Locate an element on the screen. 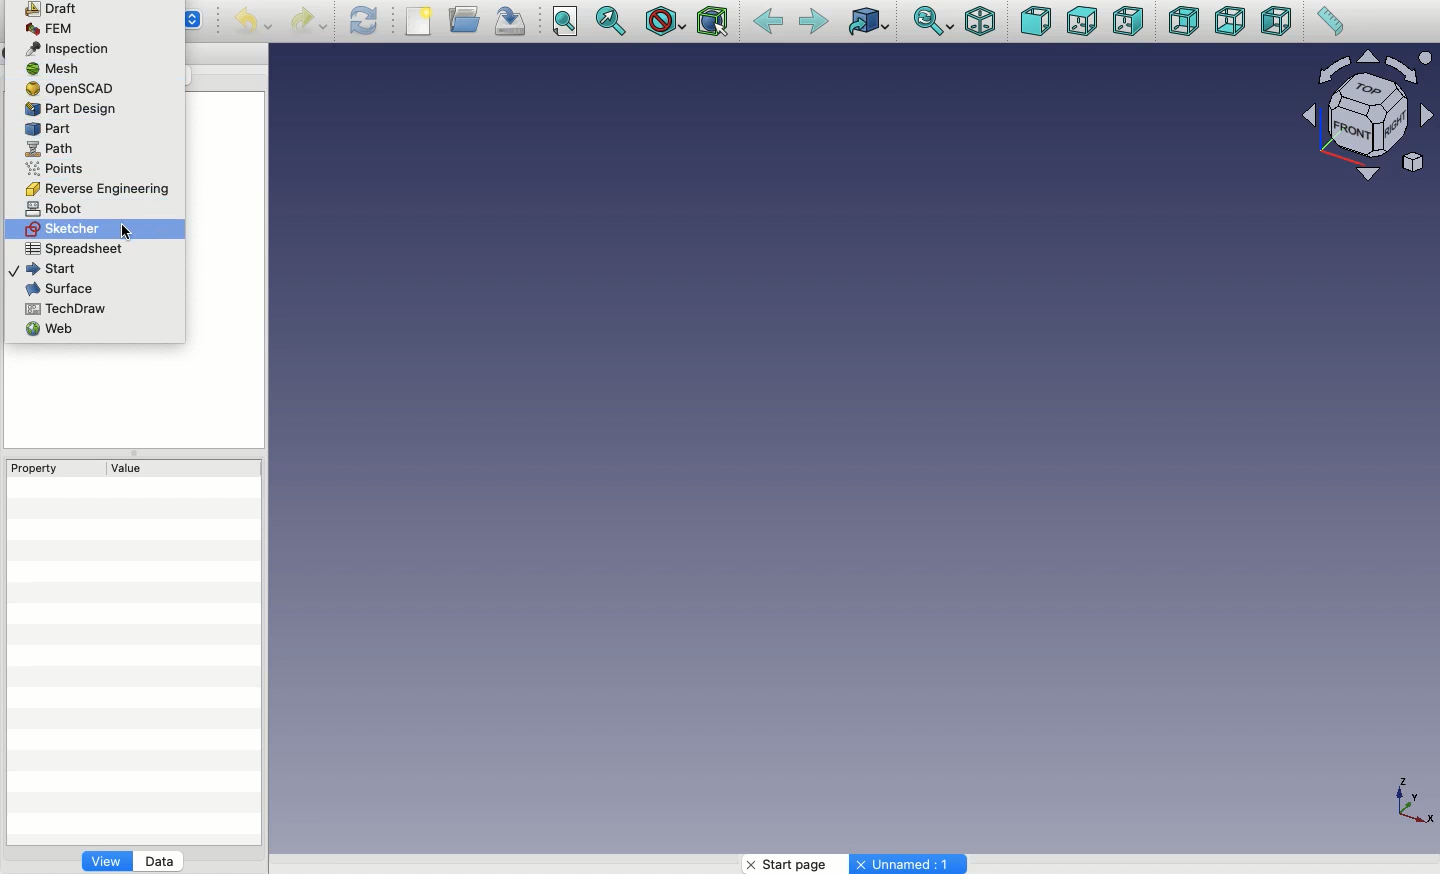  Path is located at coordinates (53, 149).